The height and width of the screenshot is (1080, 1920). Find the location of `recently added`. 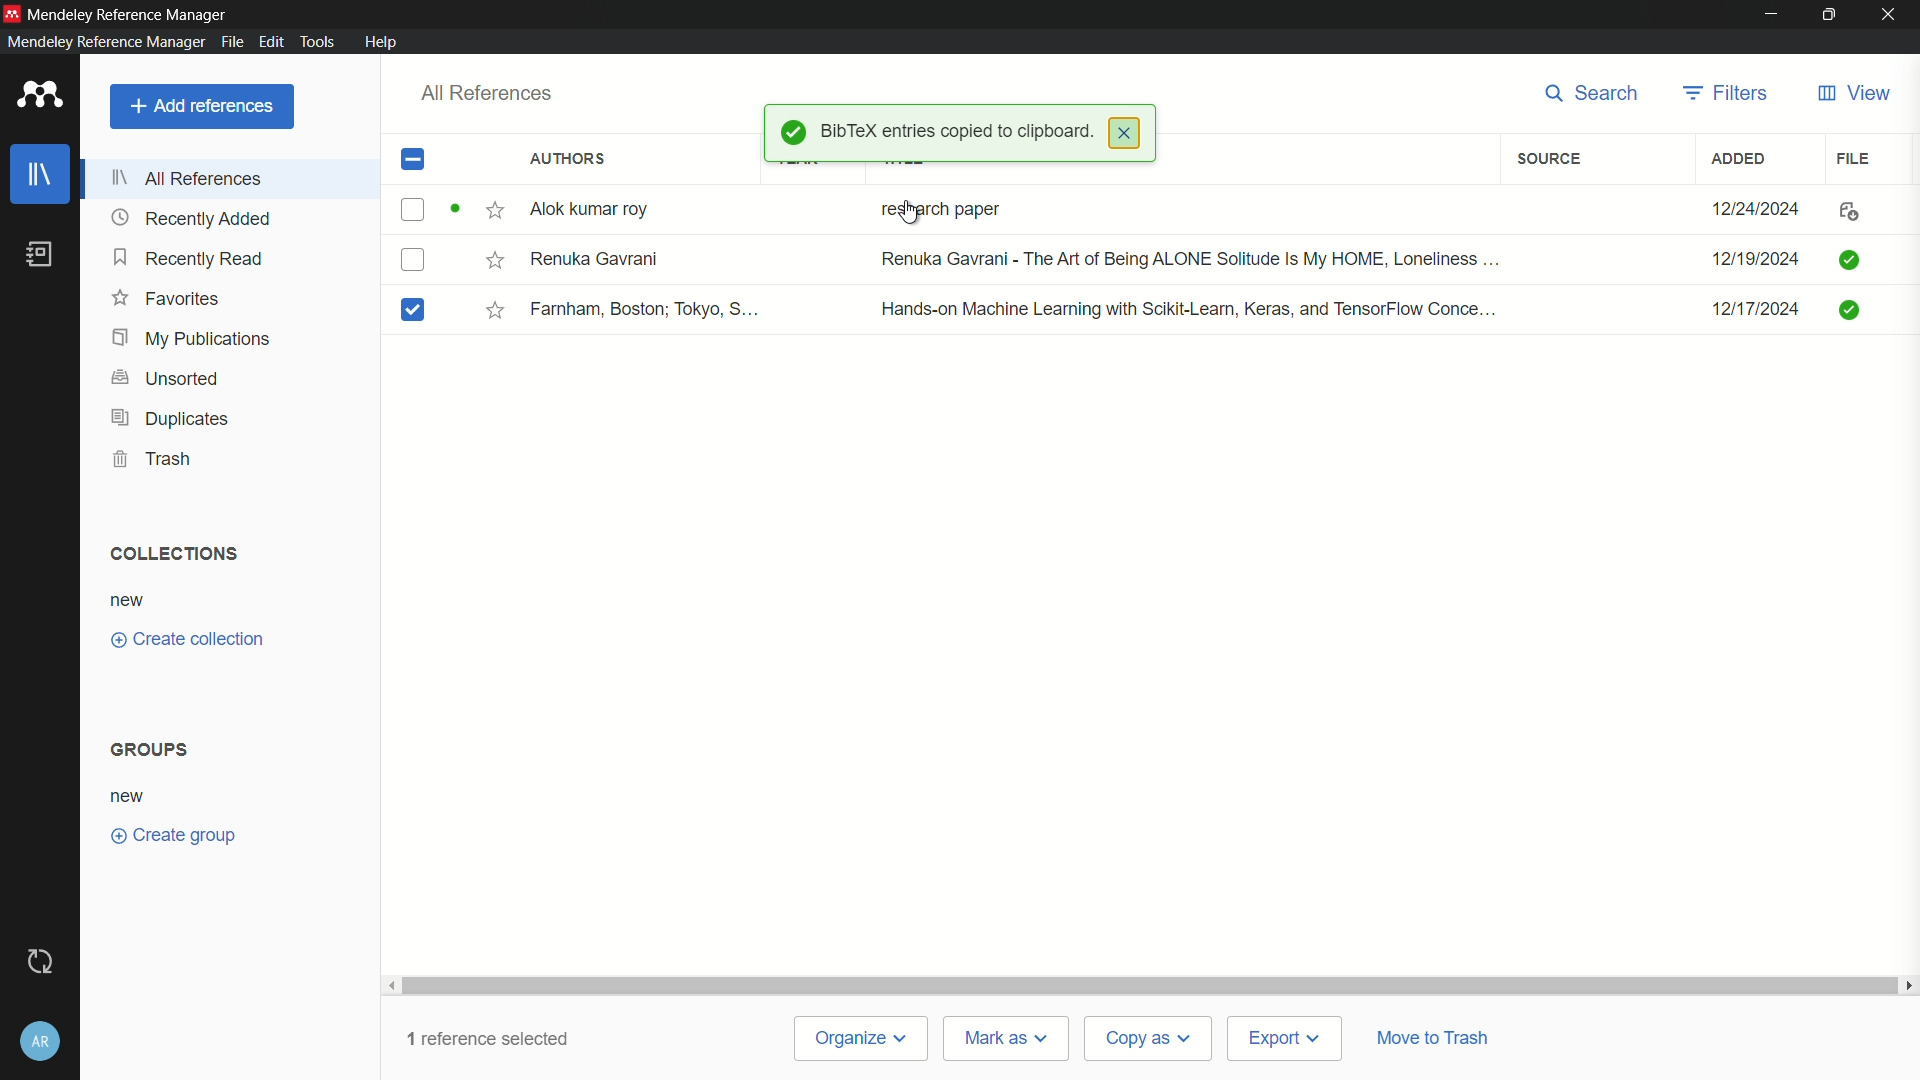

recently added is located at coordinates (191, 218).